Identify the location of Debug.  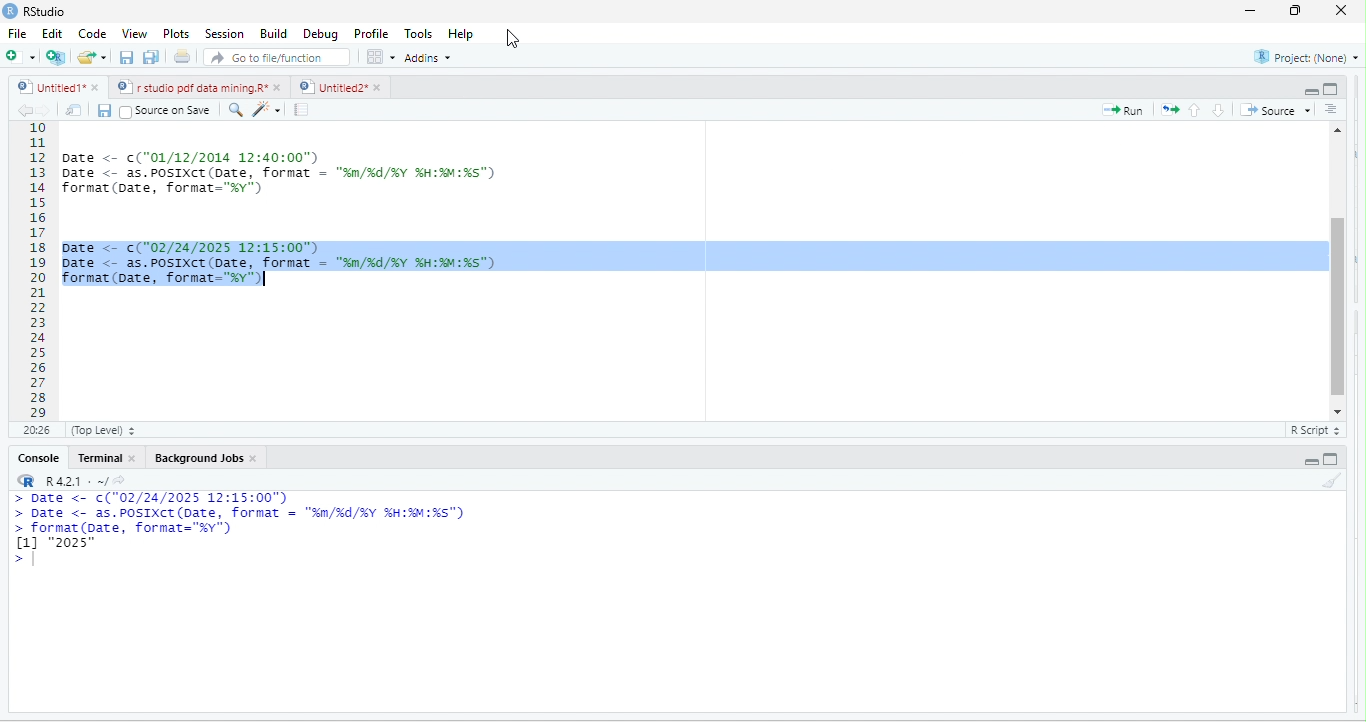
(320, 36).